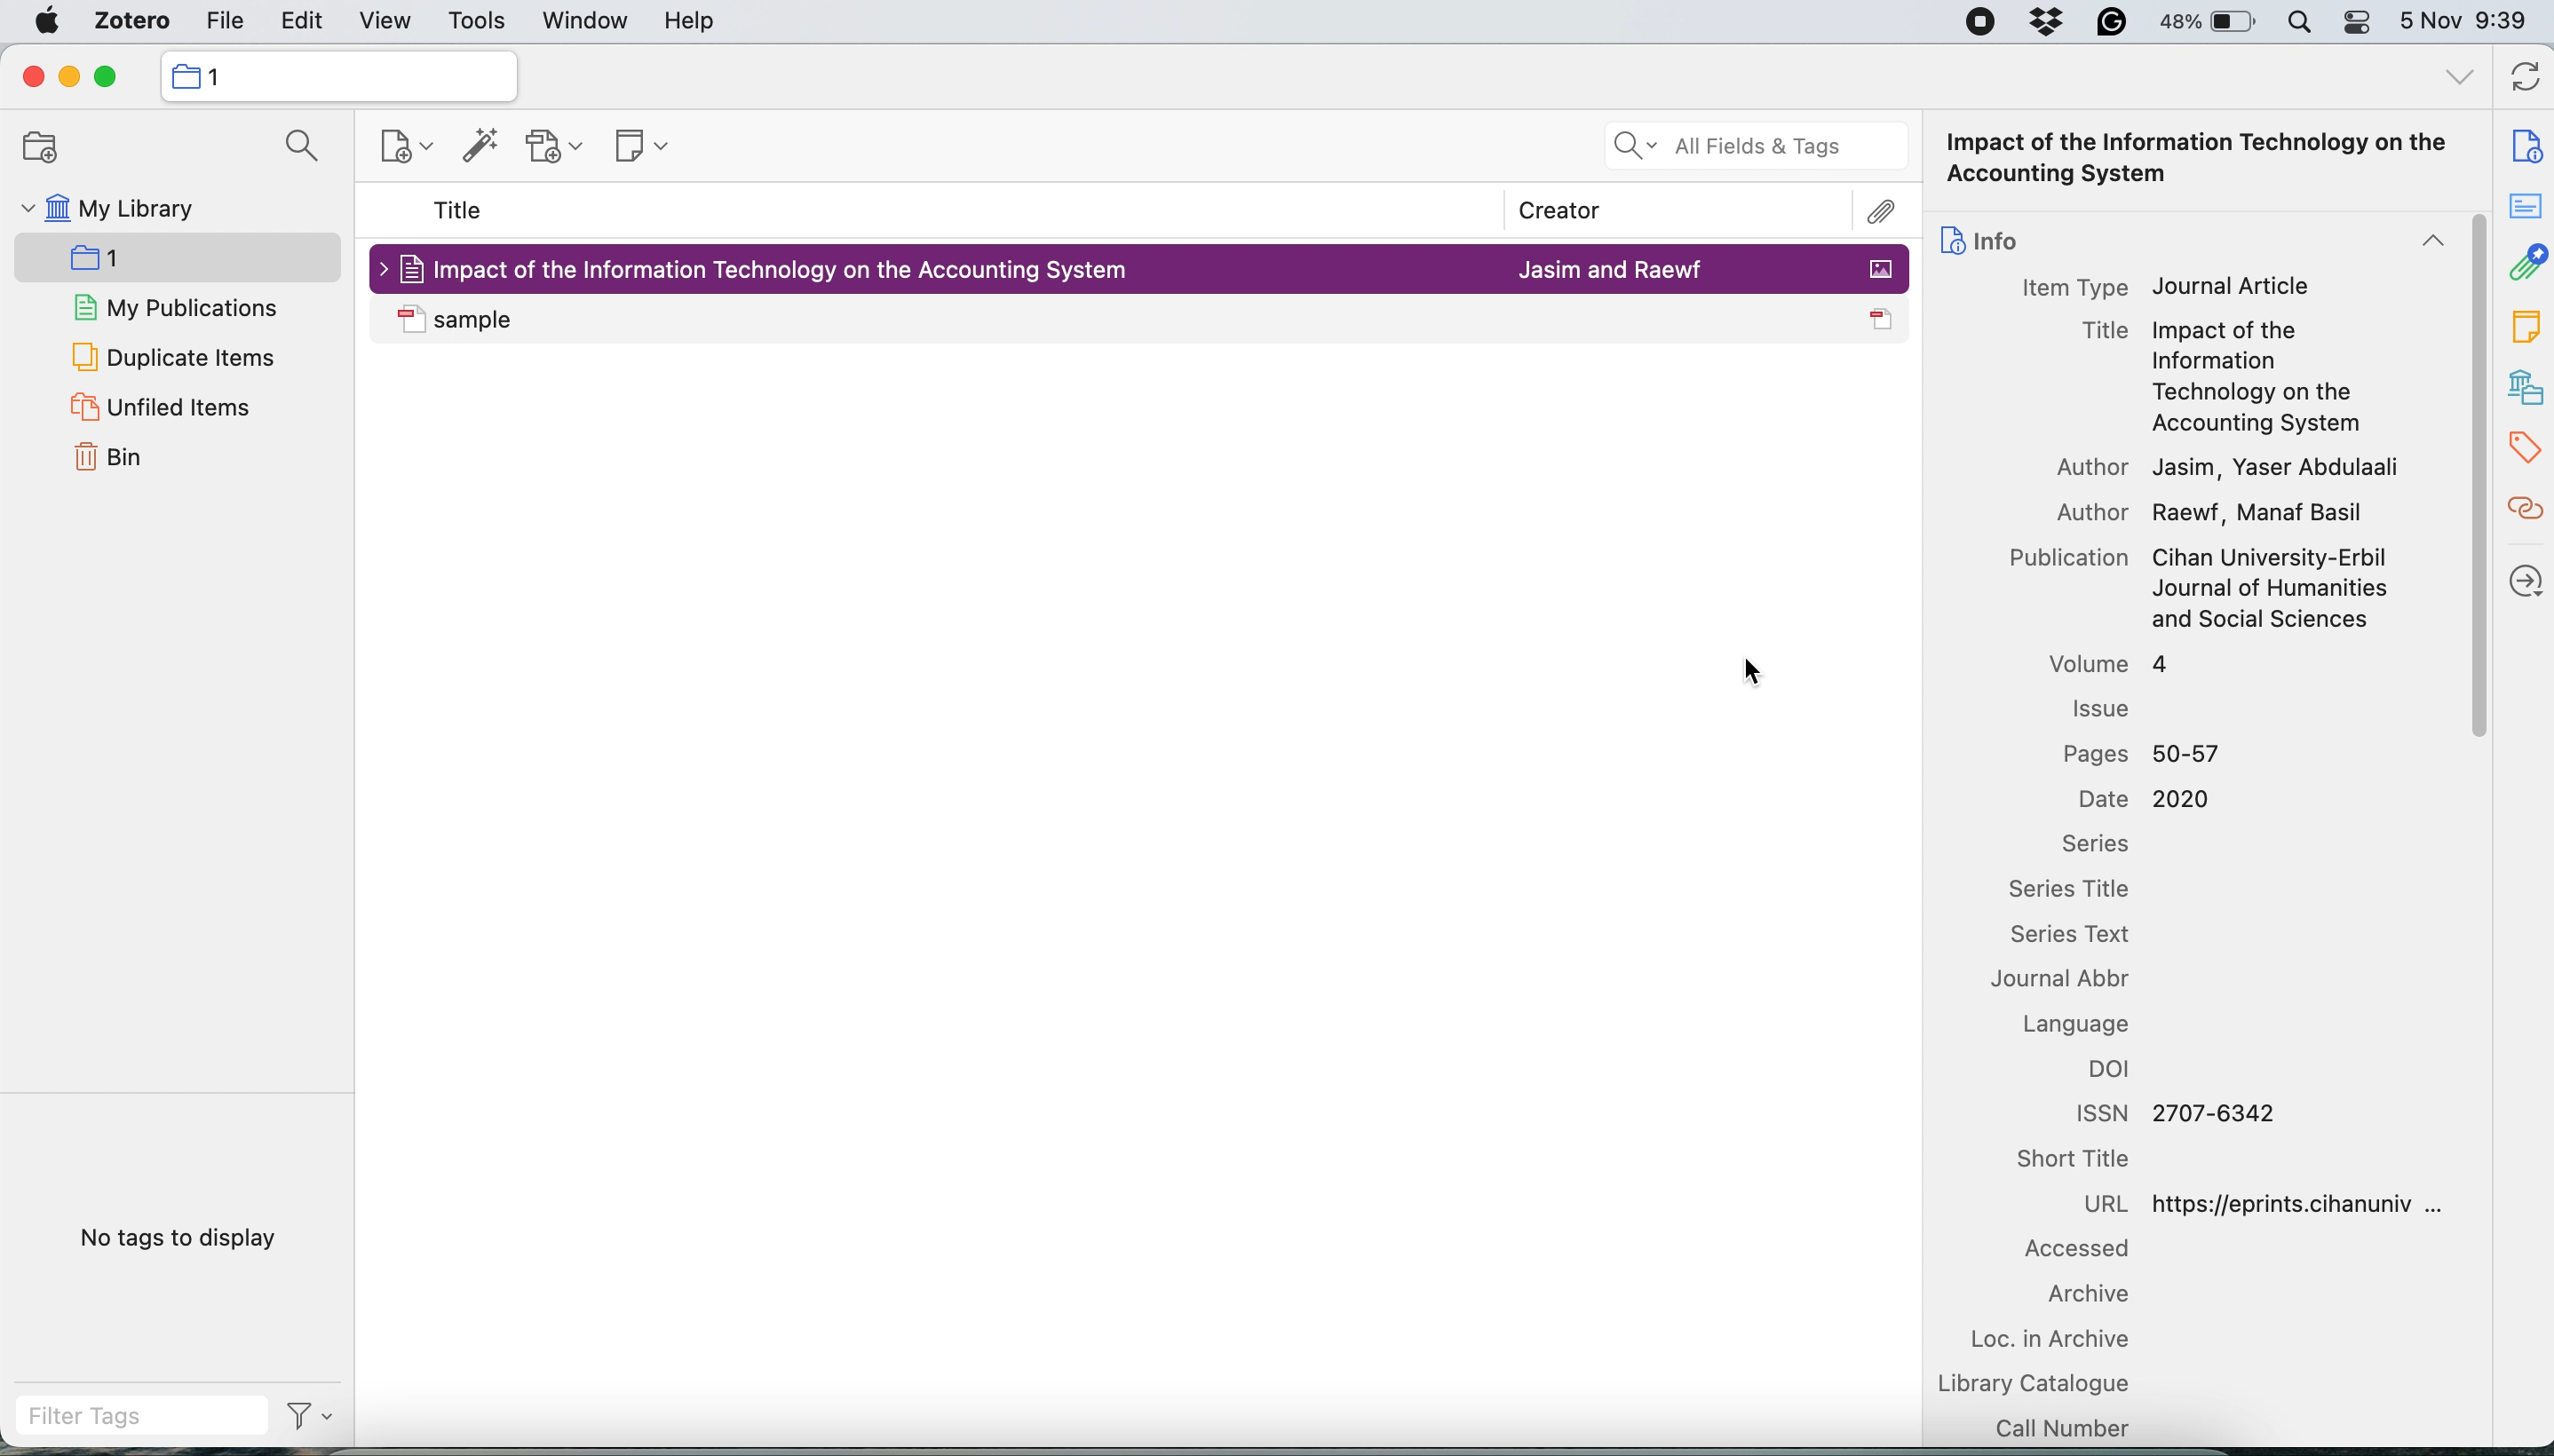 The image size is (2554, 1456). Describe the element at coordinates (2109, 1070) in the screenshot. I see `doi` at that location.